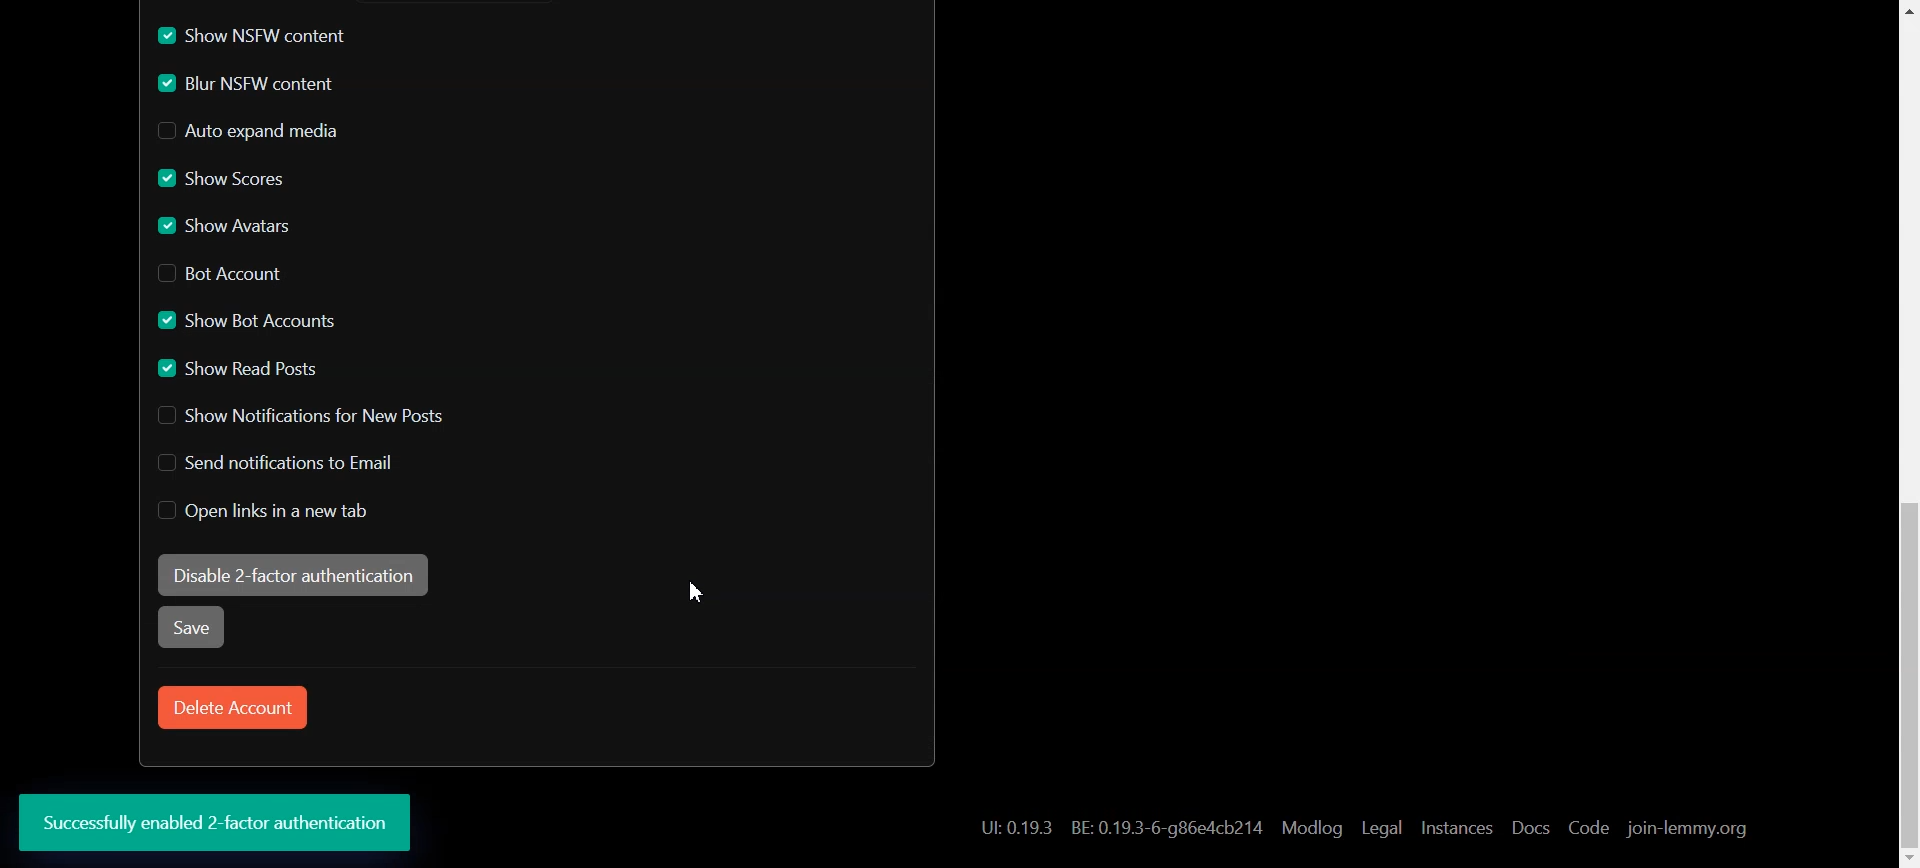 The image size is (1920, 868). I want to click on Disable Auto expand media, so click(282, 132).